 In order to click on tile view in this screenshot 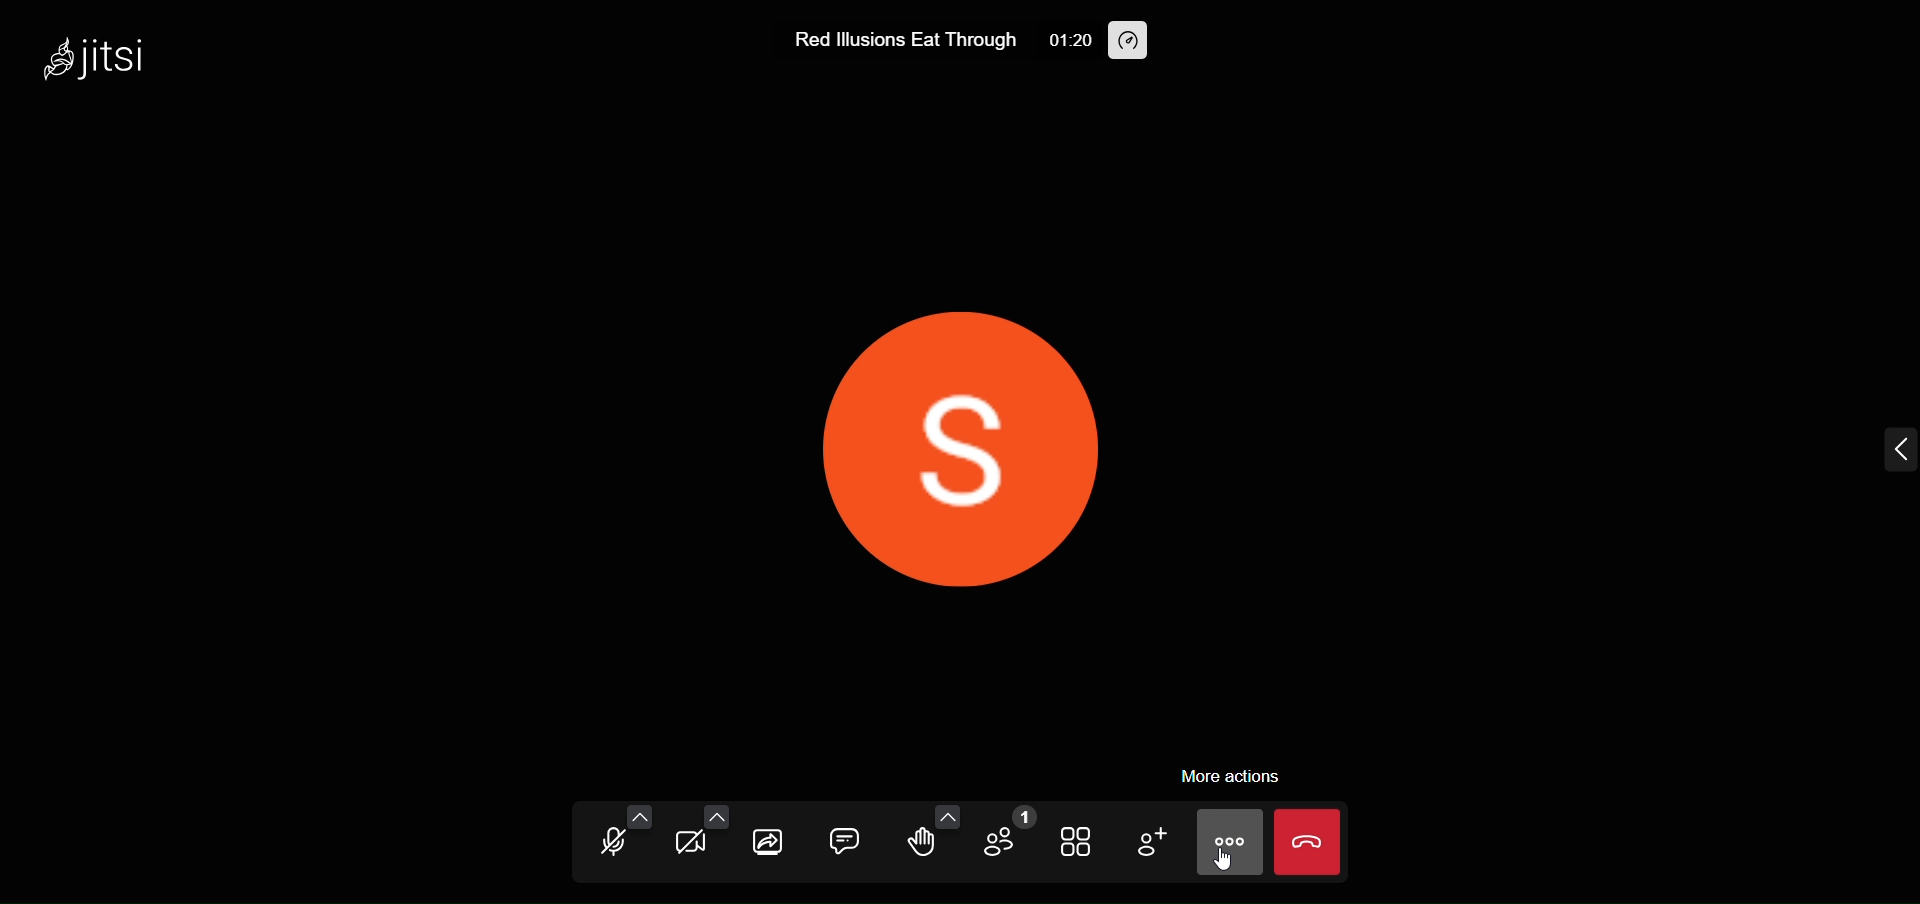, I will do `click(1073, 842)`.